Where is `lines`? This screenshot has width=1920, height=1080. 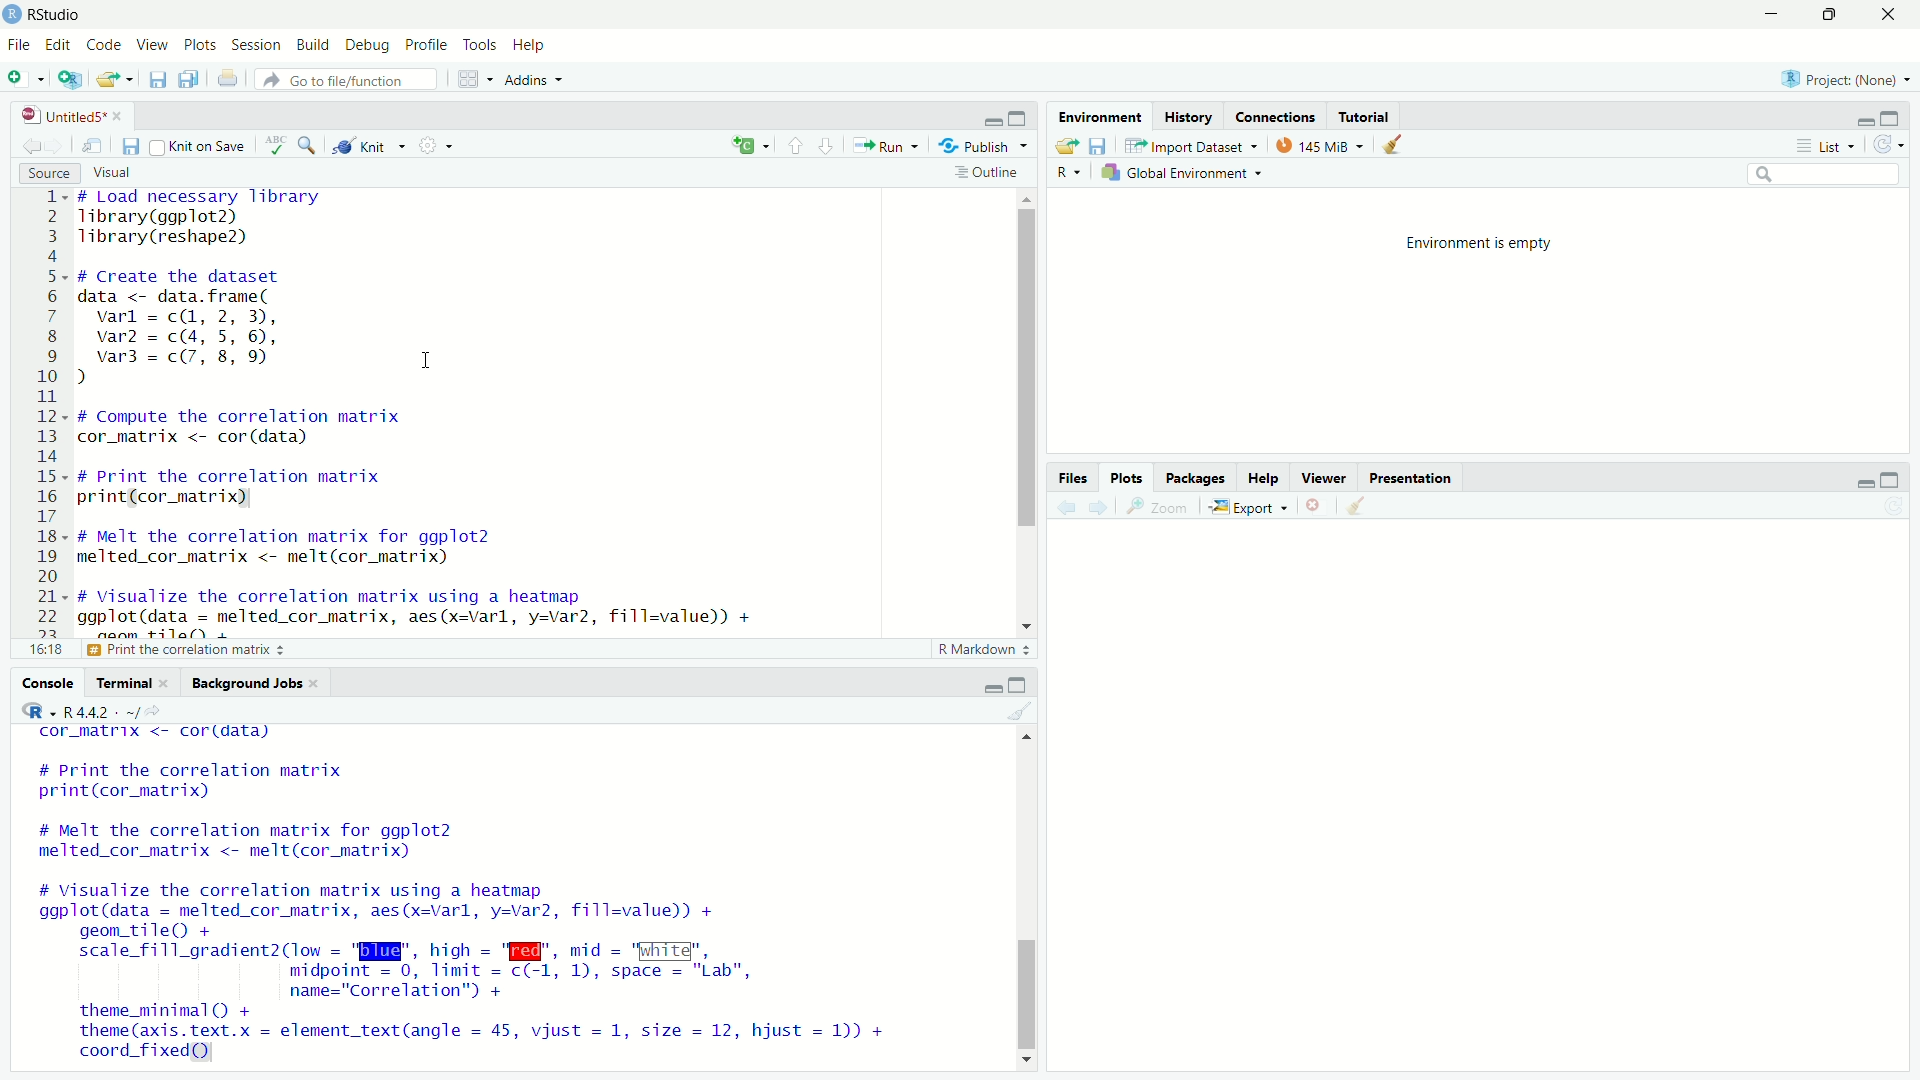 lines is located at coordinates (52, 423).